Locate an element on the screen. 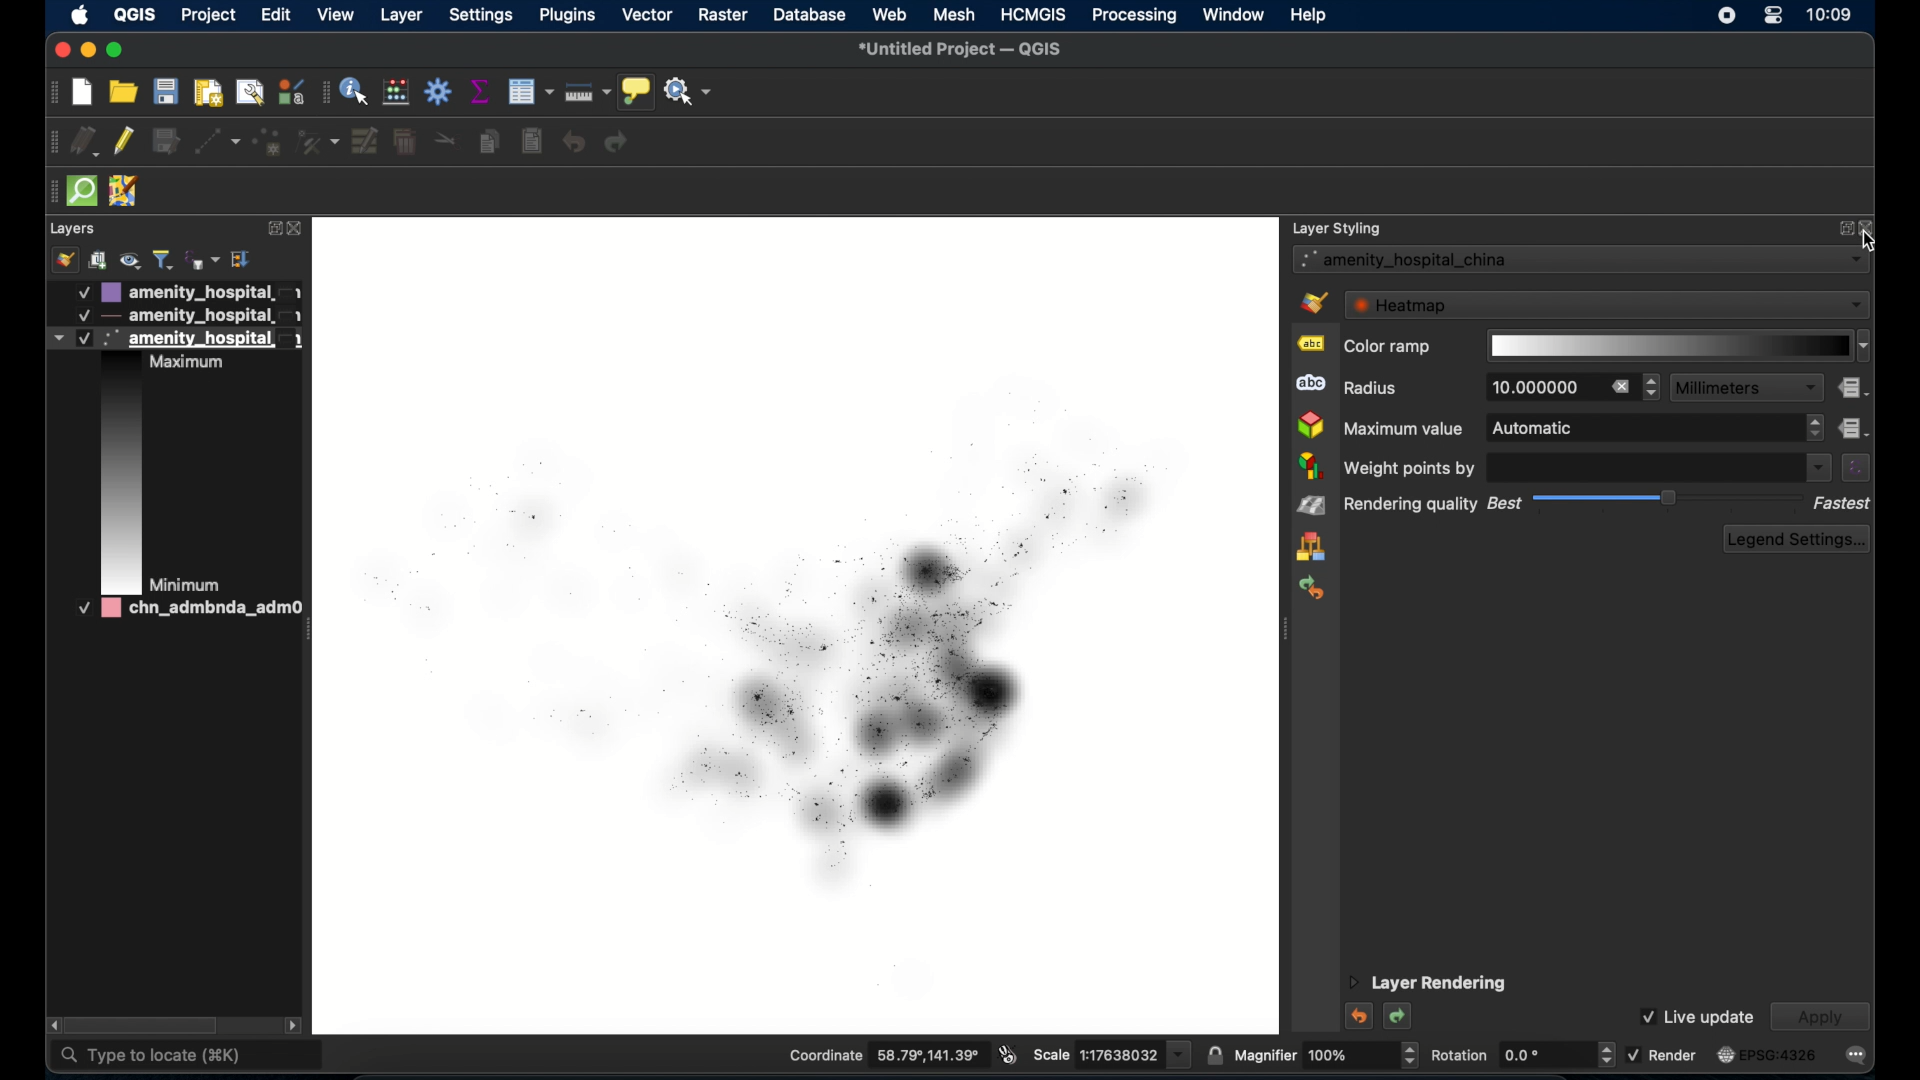 Image resolution: width=1920 pixels, height=1080 pixels. drag handle is located at coordinates (49, 192).